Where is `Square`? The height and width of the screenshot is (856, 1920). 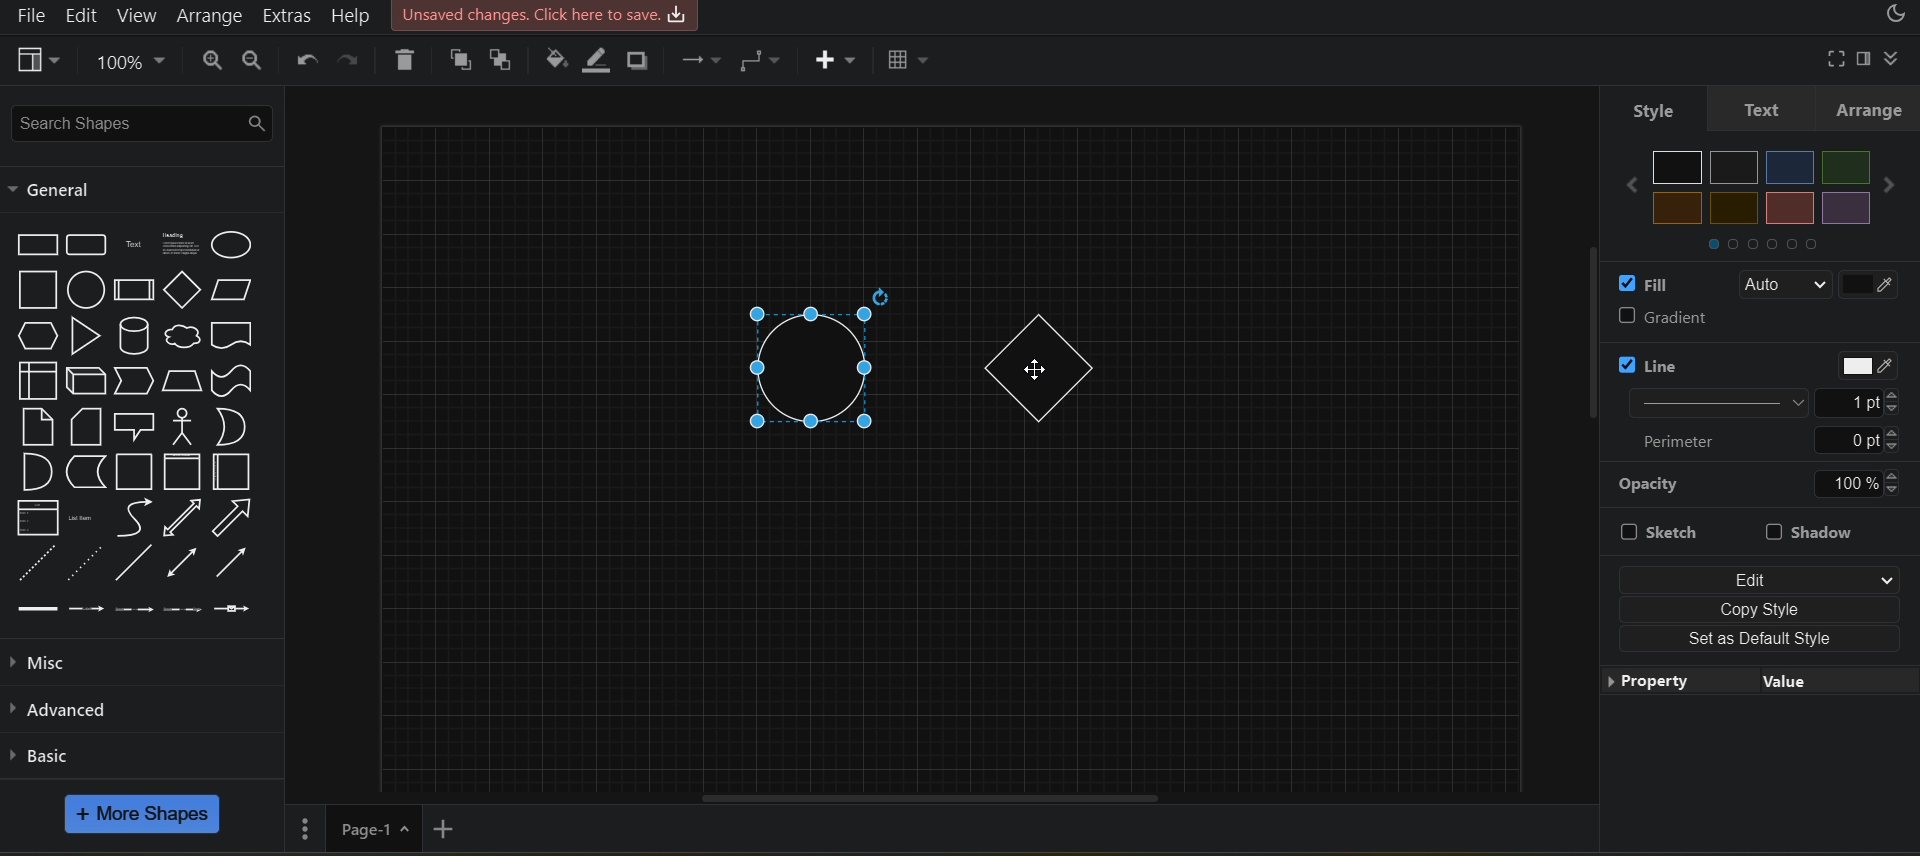
Square is located at coordinates (37, 291).